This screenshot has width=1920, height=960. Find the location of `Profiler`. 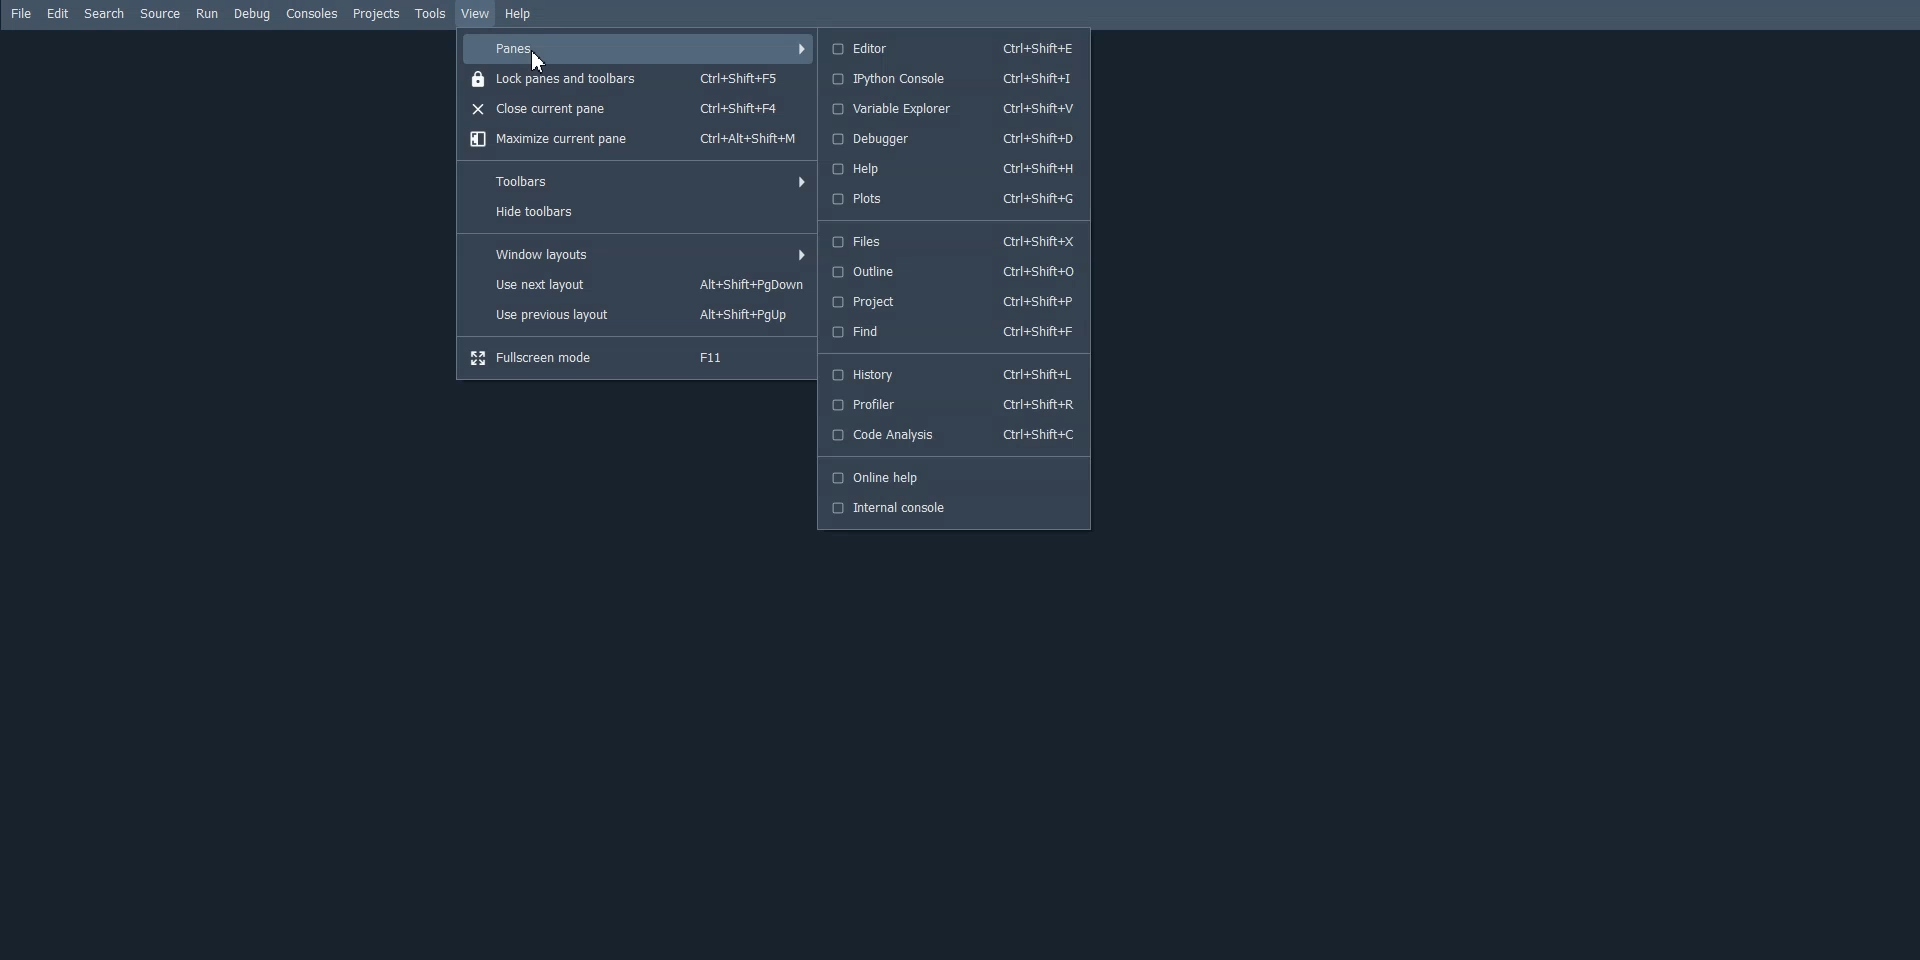

Profiler is located at coordinates (951, 404).